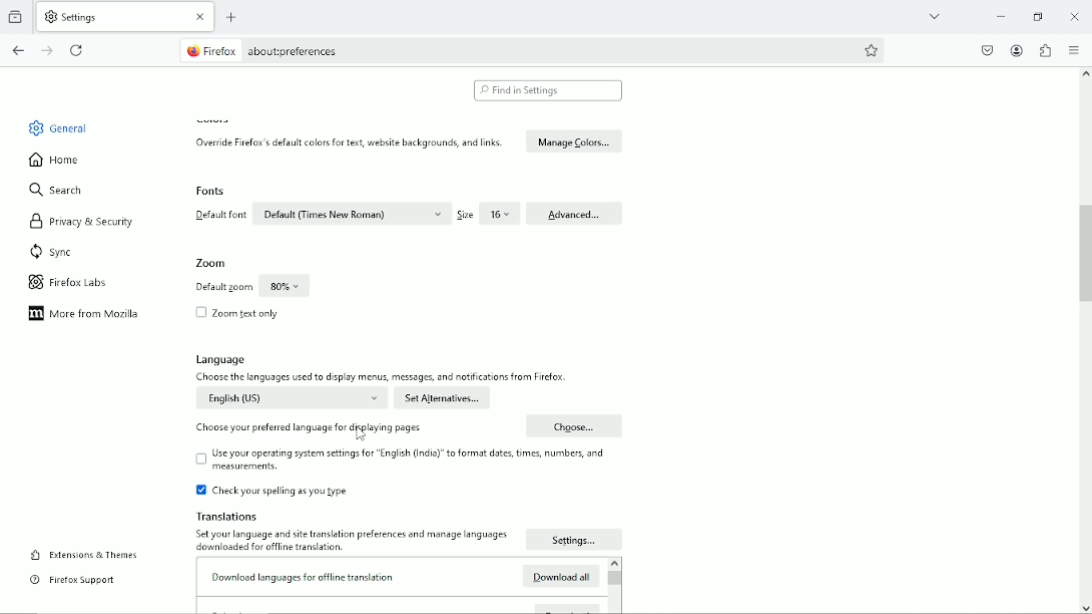 Image resolution: width=1092 pixels, height=614 pixels. Describe the element at coordinates (278, 50) in the screenshot. I see `Firefox about:preferences` at that location.